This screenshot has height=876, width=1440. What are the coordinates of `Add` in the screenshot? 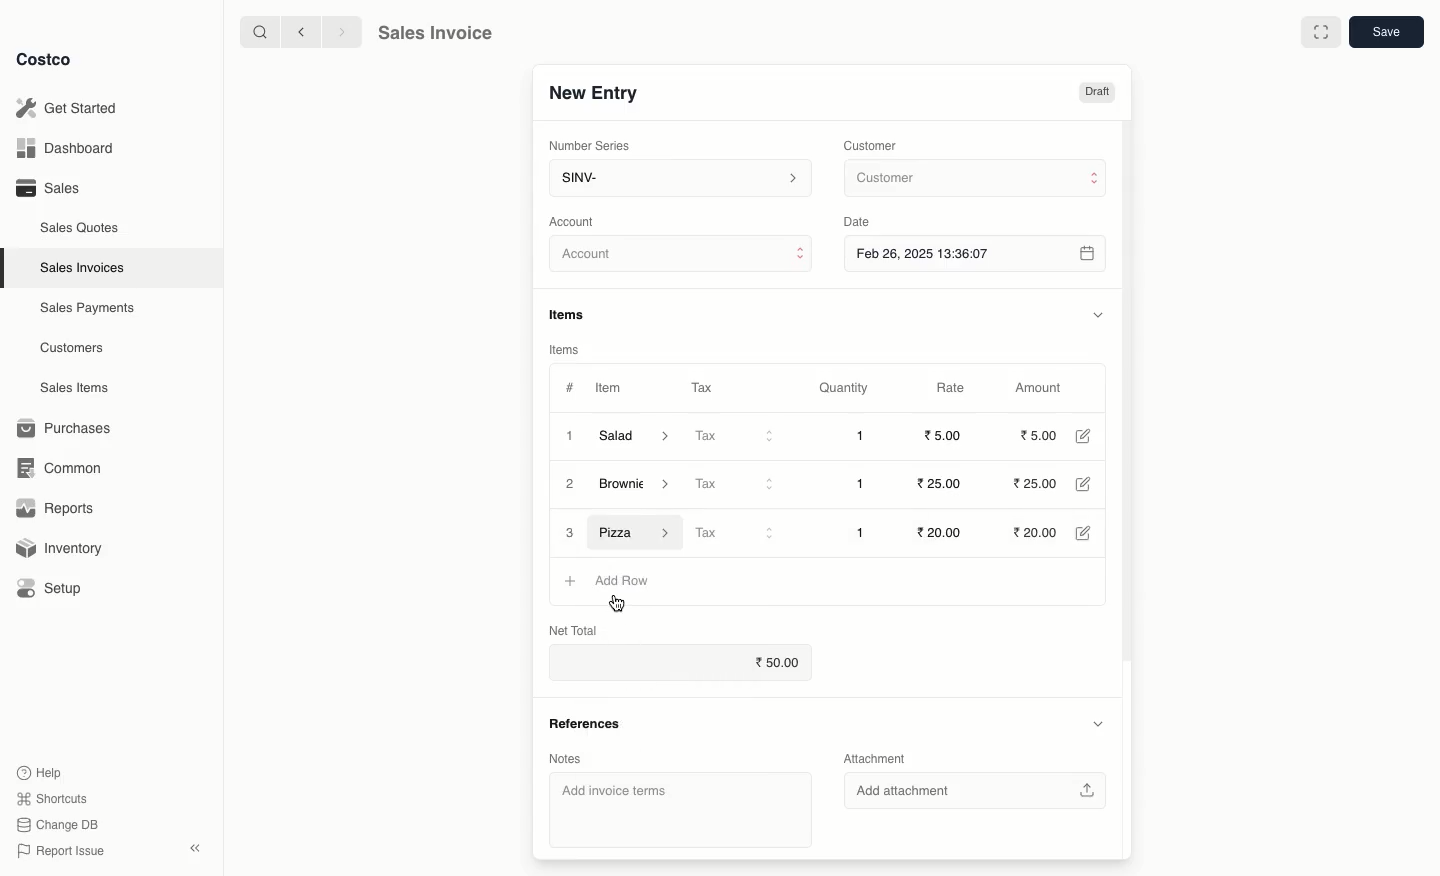 It's located at (568, 583).